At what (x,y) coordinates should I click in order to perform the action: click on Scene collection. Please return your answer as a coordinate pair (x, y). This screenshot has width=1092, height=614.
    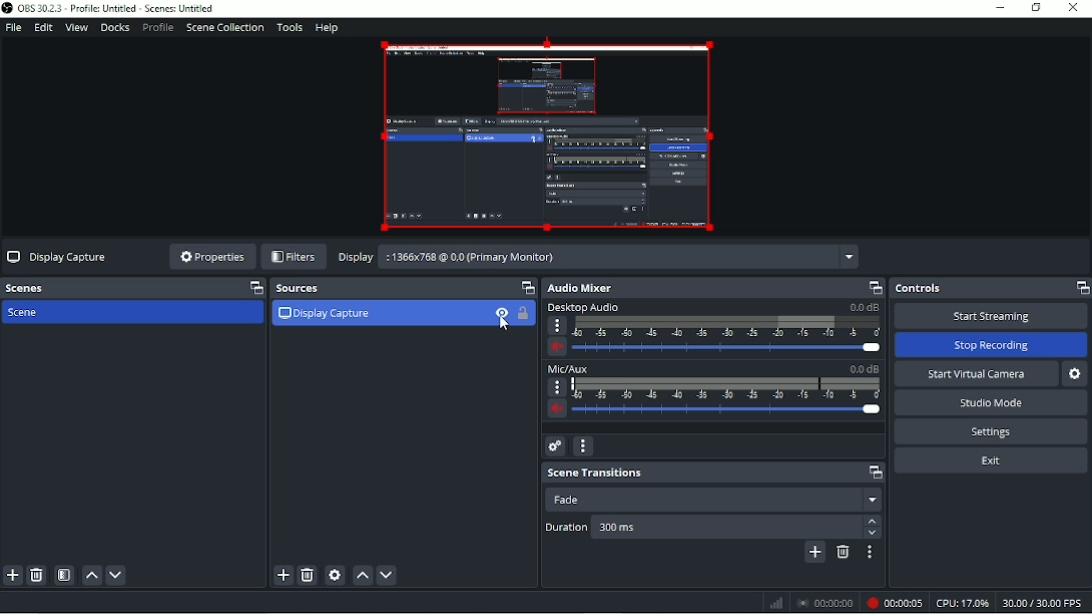
    Looking at the image, I should click on (224, 29).